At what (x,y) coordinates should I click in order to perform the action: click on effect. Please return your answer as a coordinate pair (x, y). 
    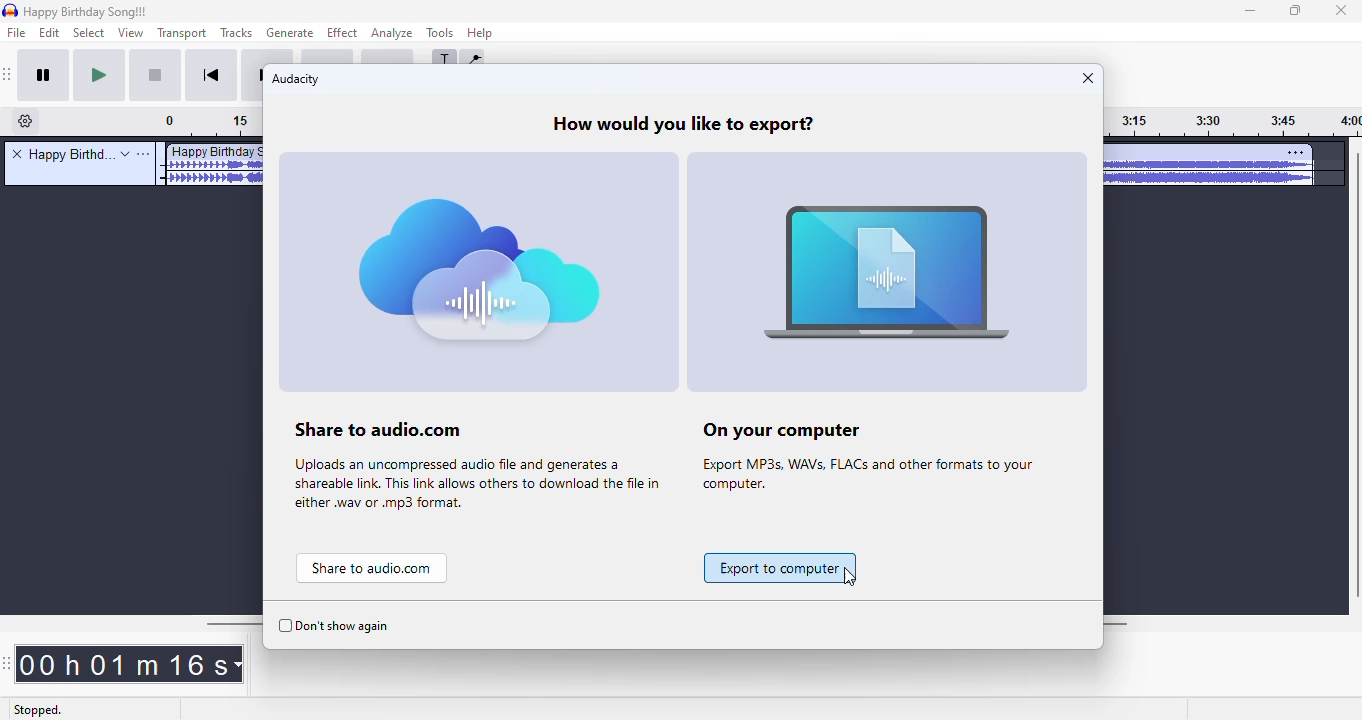
    Looking at the image, I should click on (342, 33).